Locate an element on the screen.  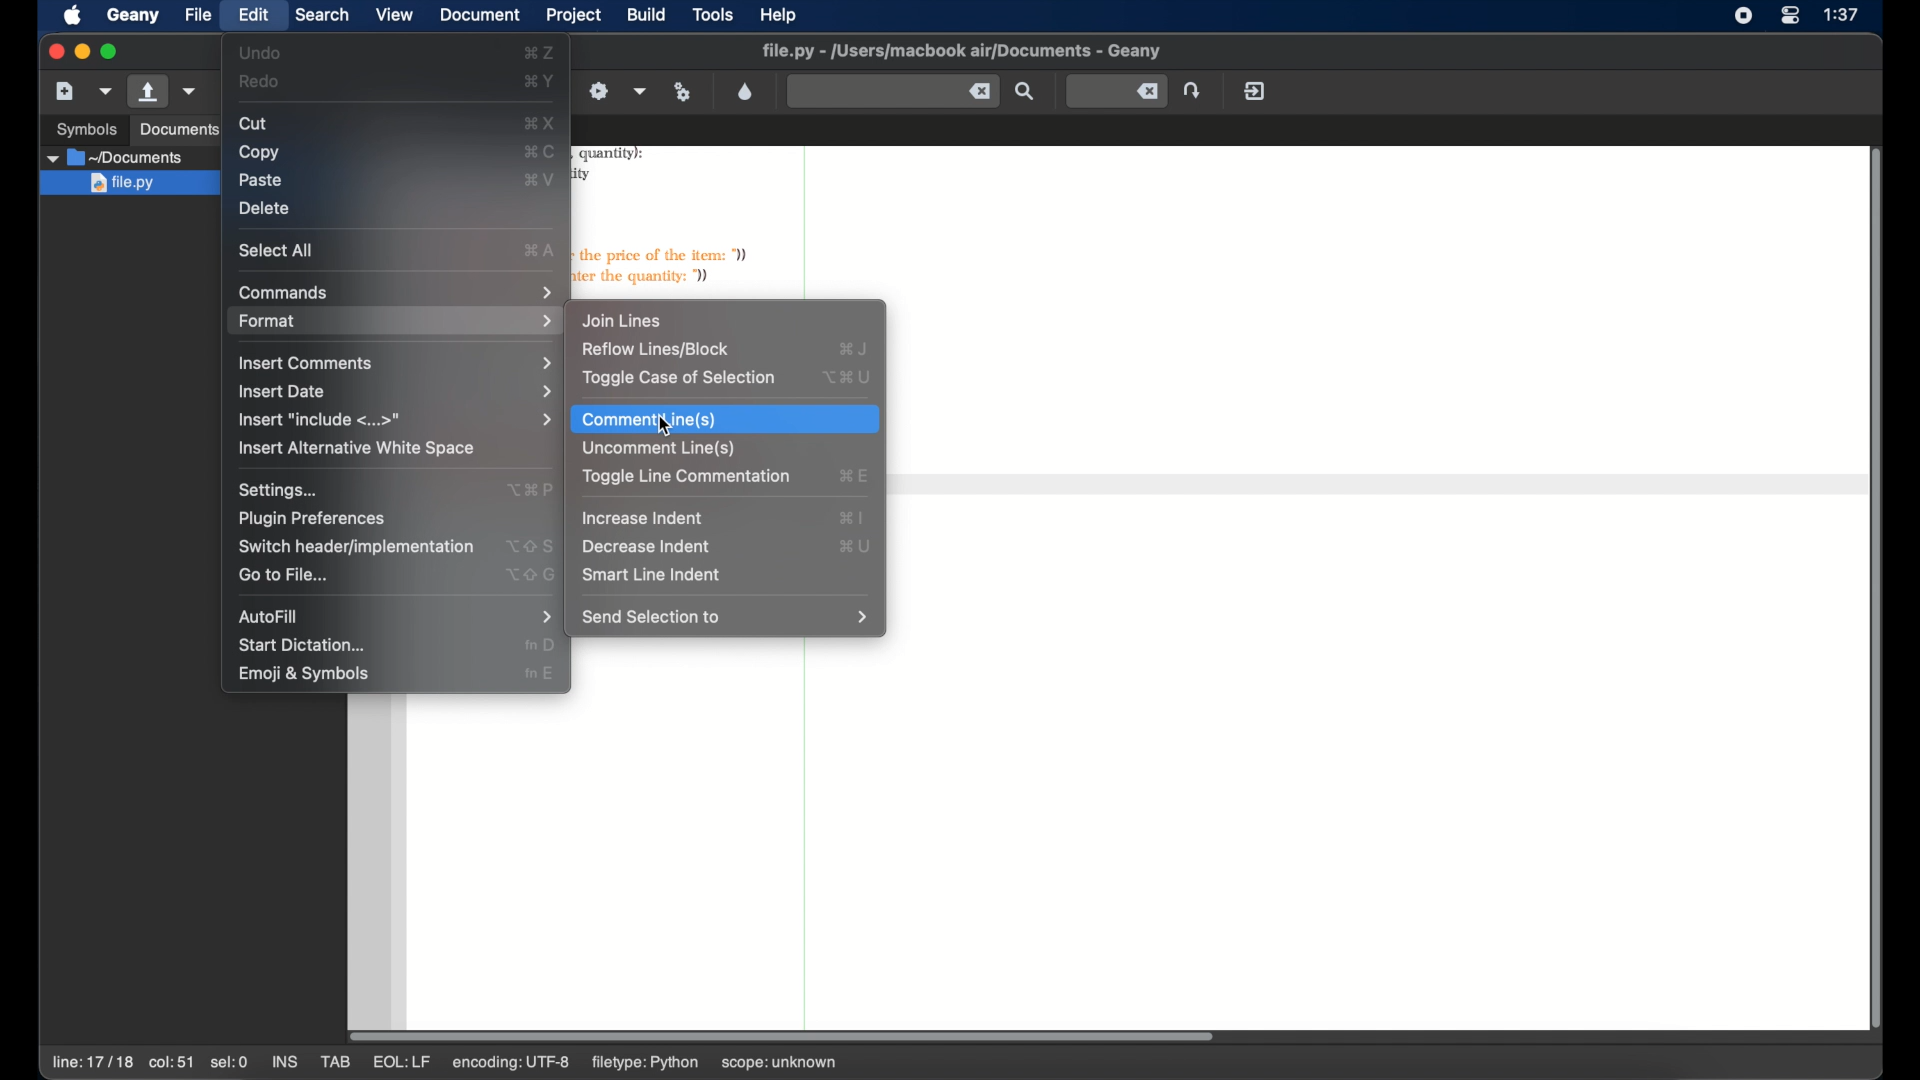
quit geany is located at coordinates (1254, 90).